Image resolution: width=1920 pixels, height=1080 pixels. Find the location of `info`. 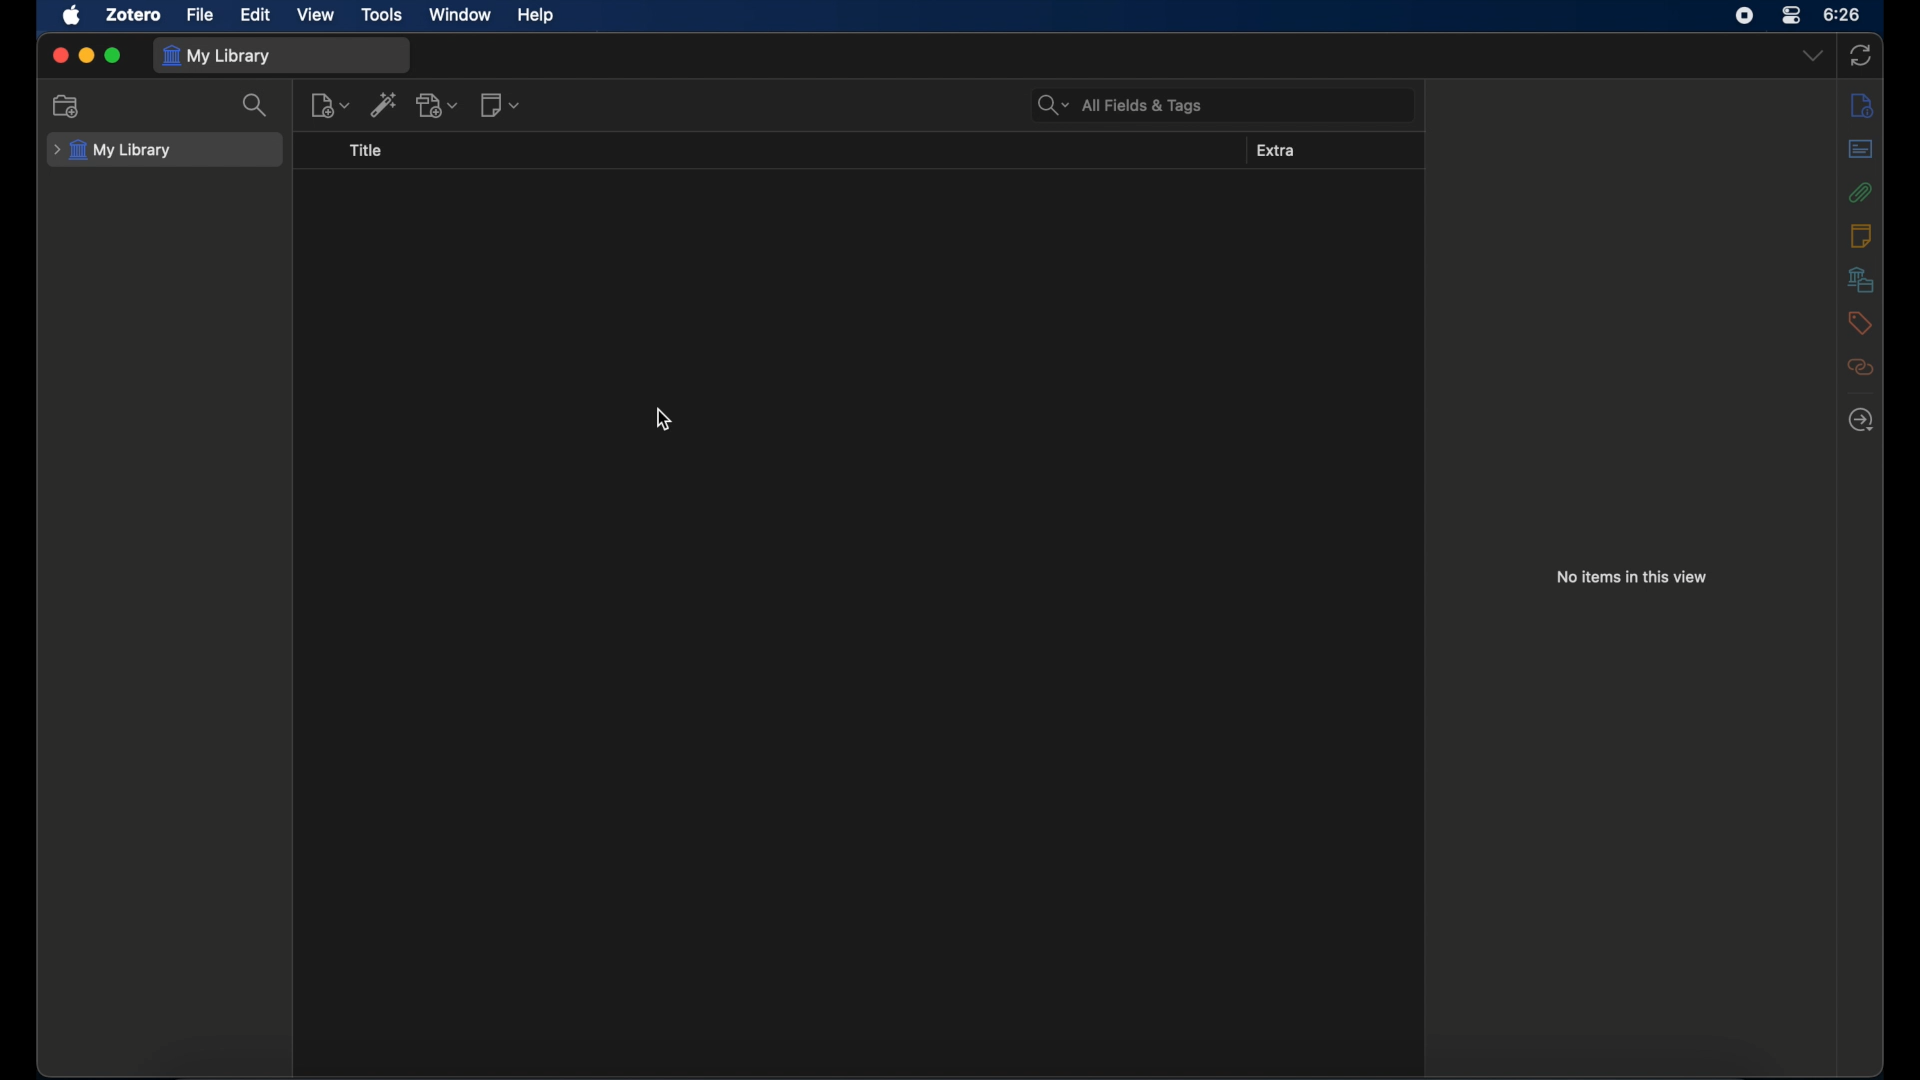

info is located at coordinates (1861, 104).